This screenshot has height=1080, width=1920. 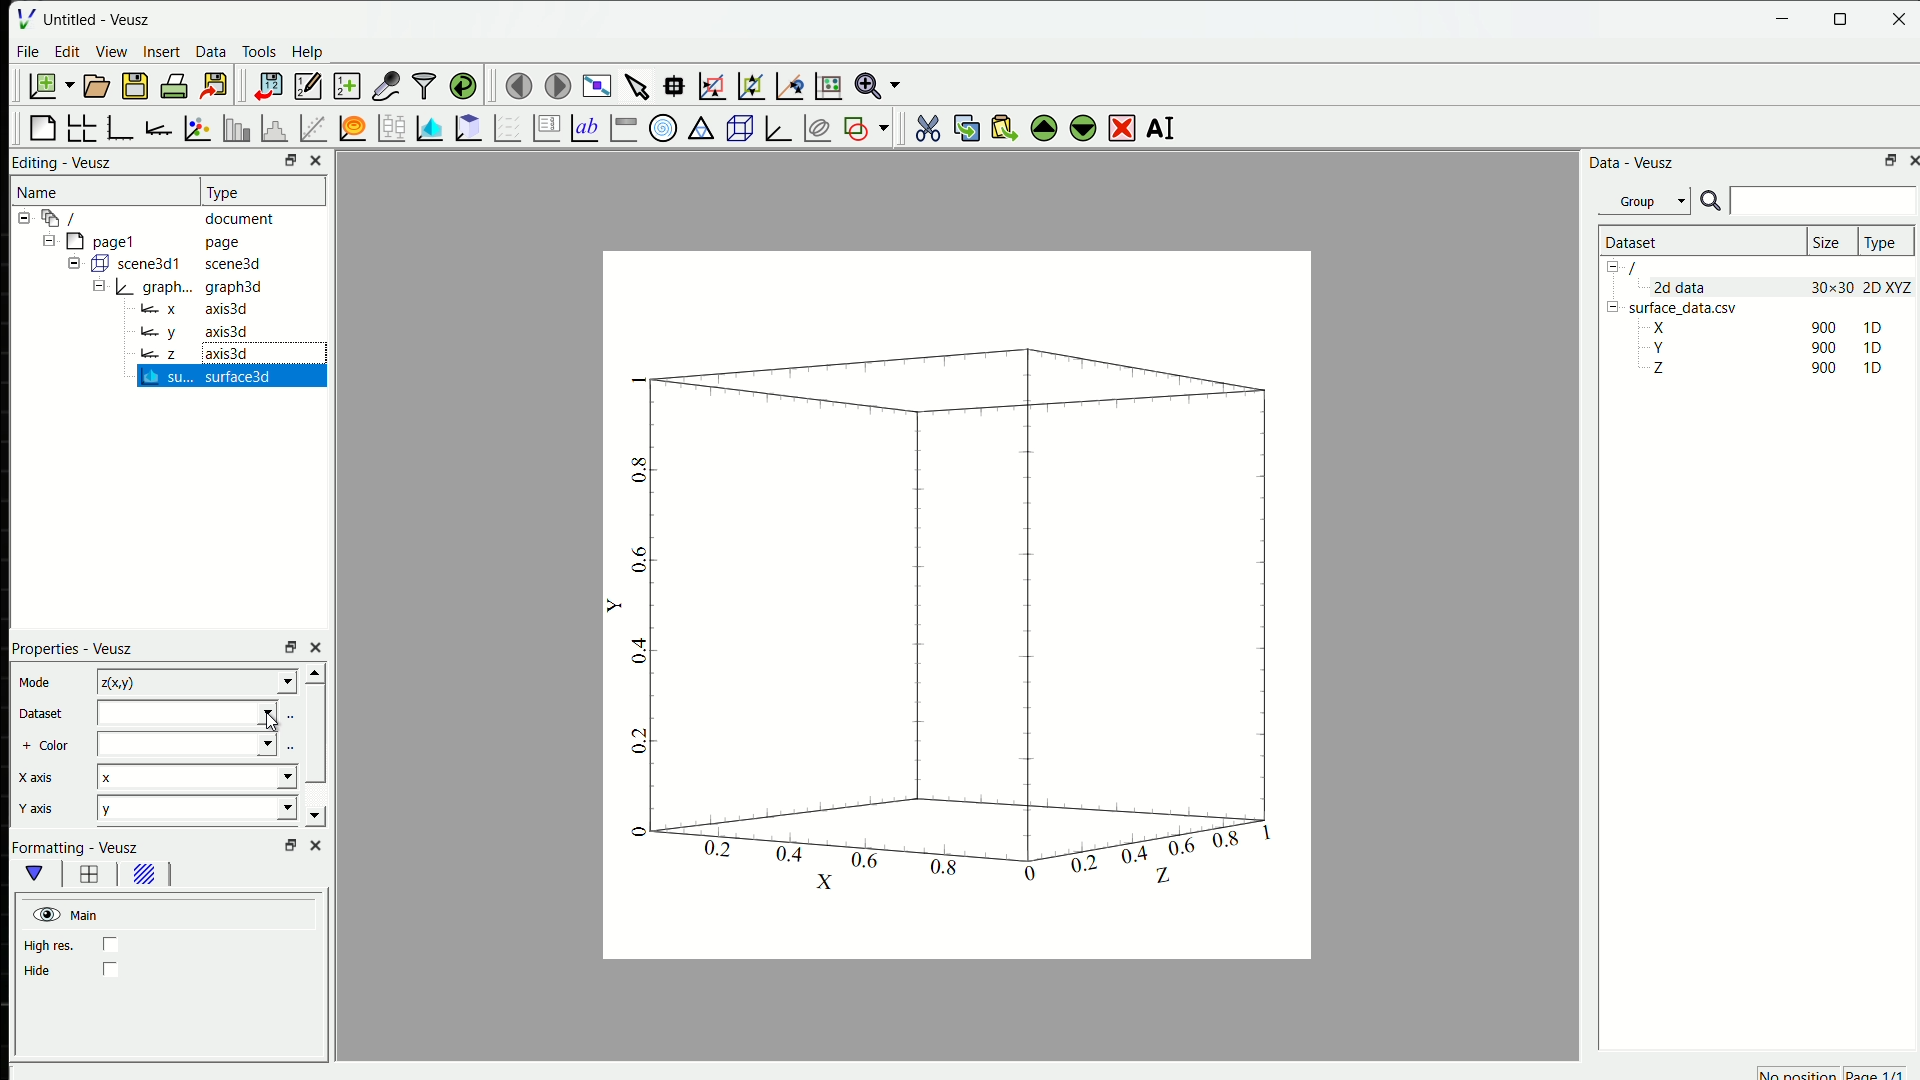 What do you see at coordinates (292, 646) in the screenshot?
I see `open in separate window` at bounding box center [292, 646].